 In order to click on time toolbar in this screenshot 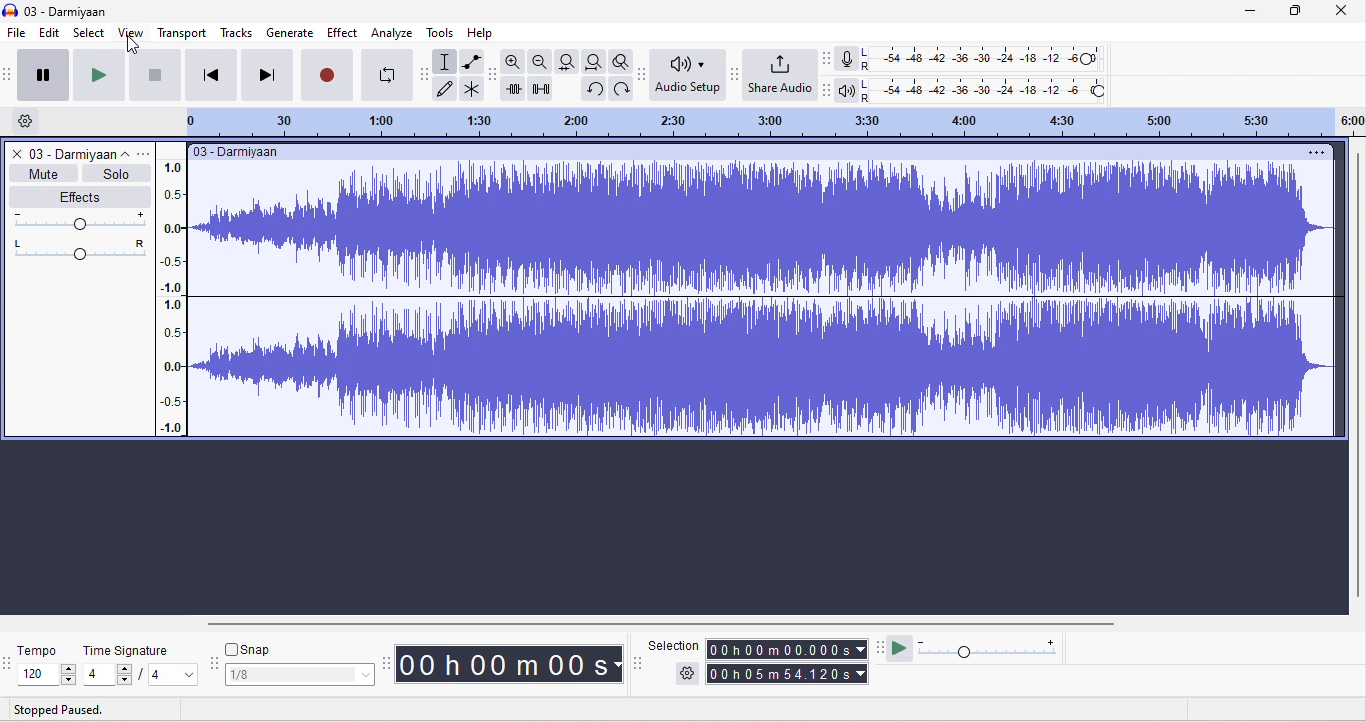, I will do `click(389, 664)`.